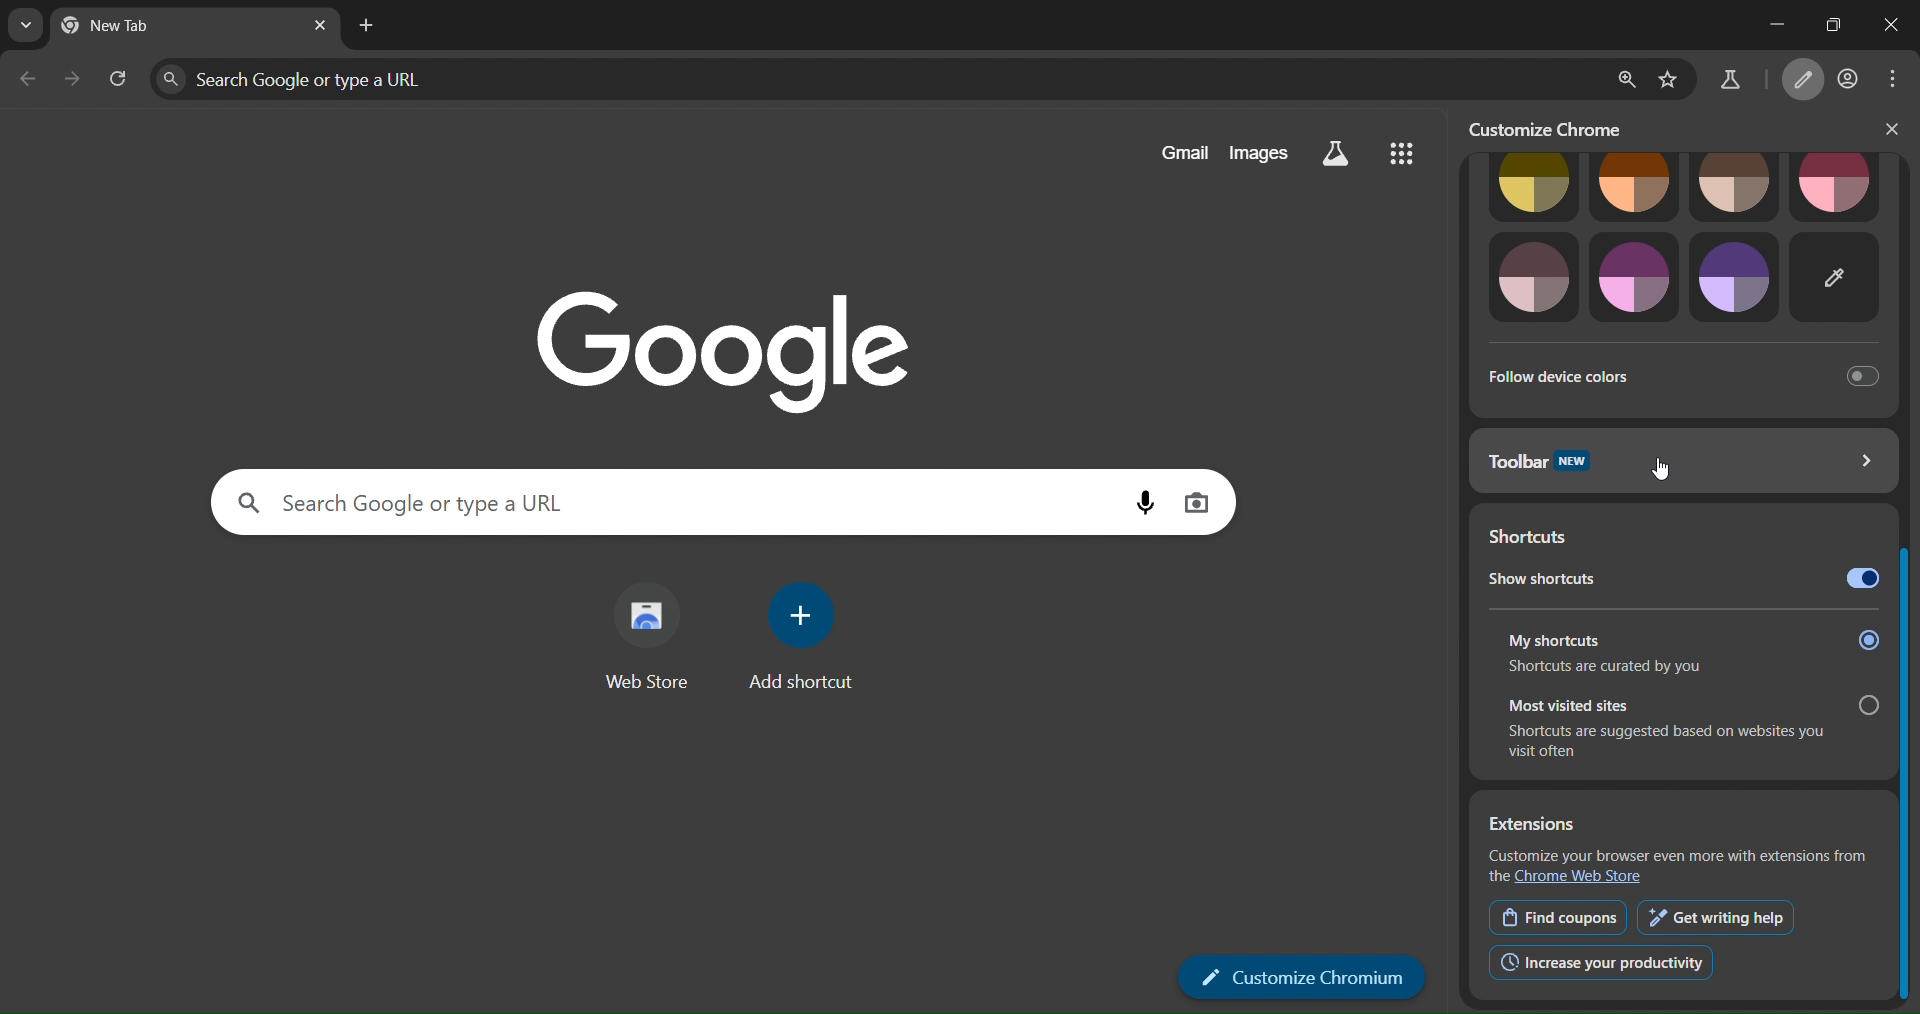 The width and height of the screenshot is (1920, 1014). I want to click on web store, so click(652, 640).